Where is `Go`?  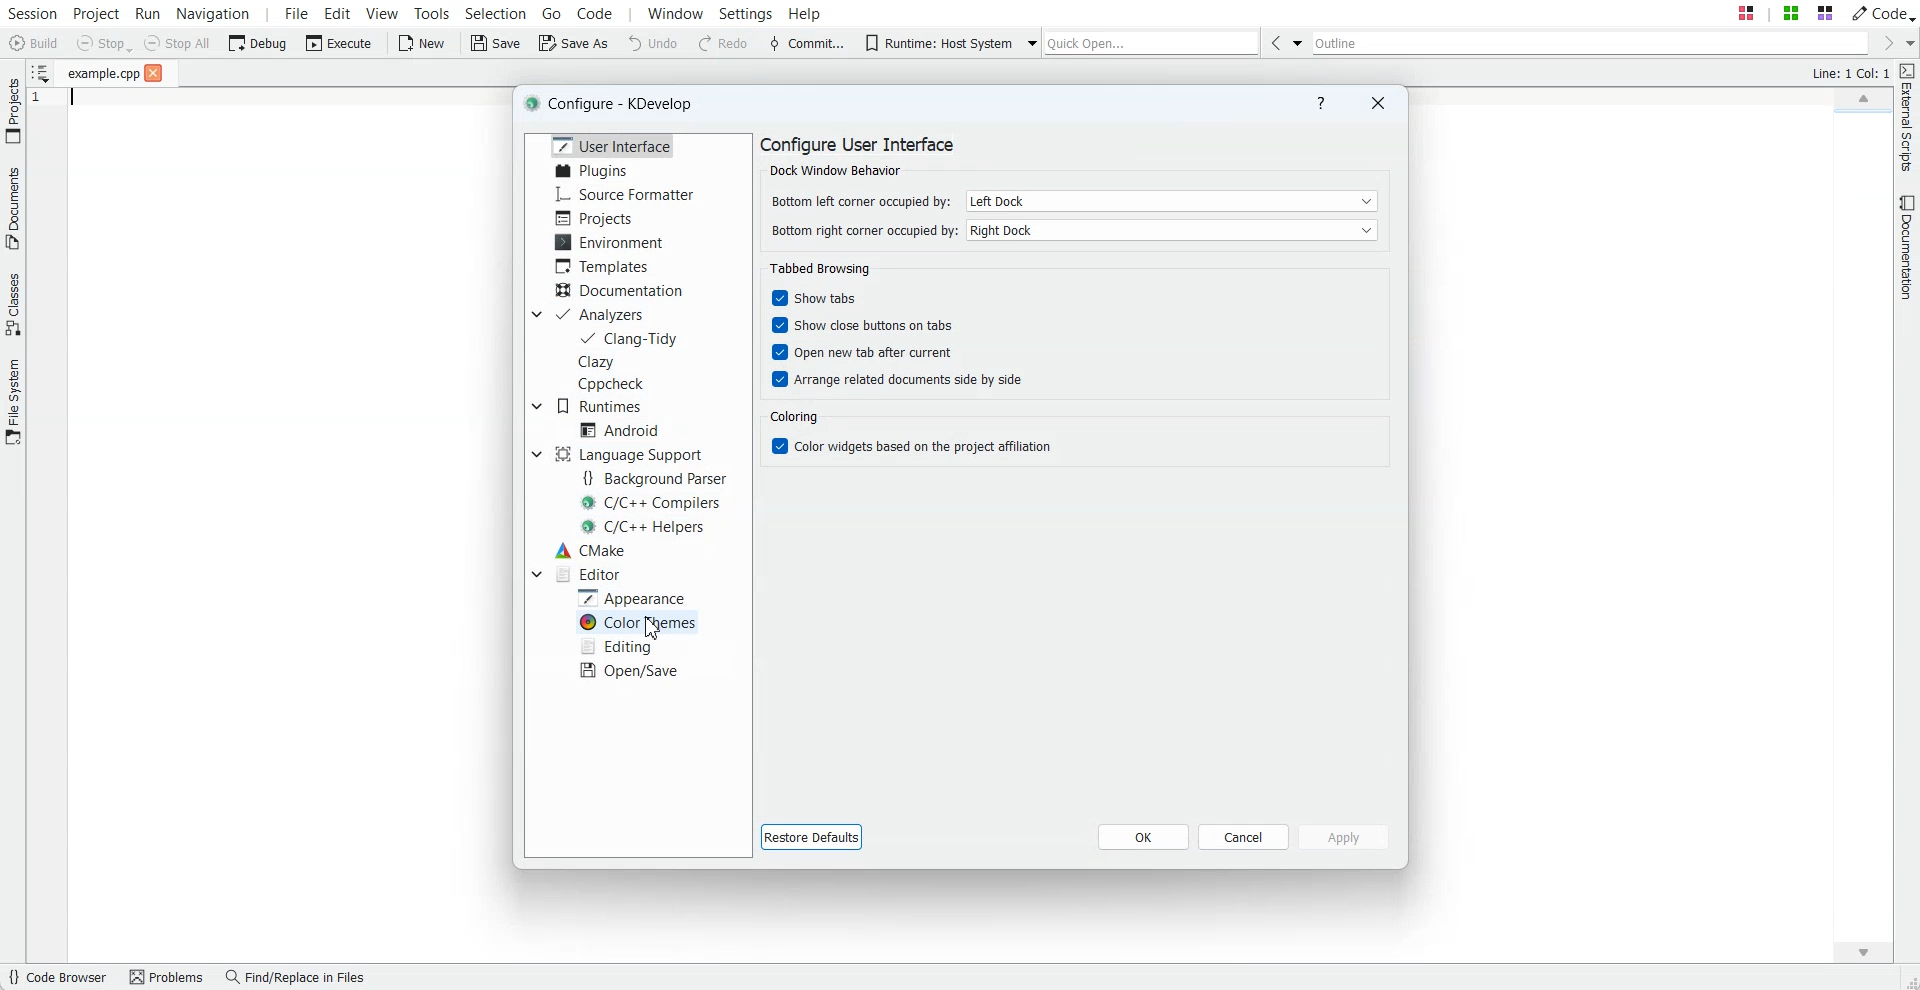
Go is located at coordinates (552, 12).